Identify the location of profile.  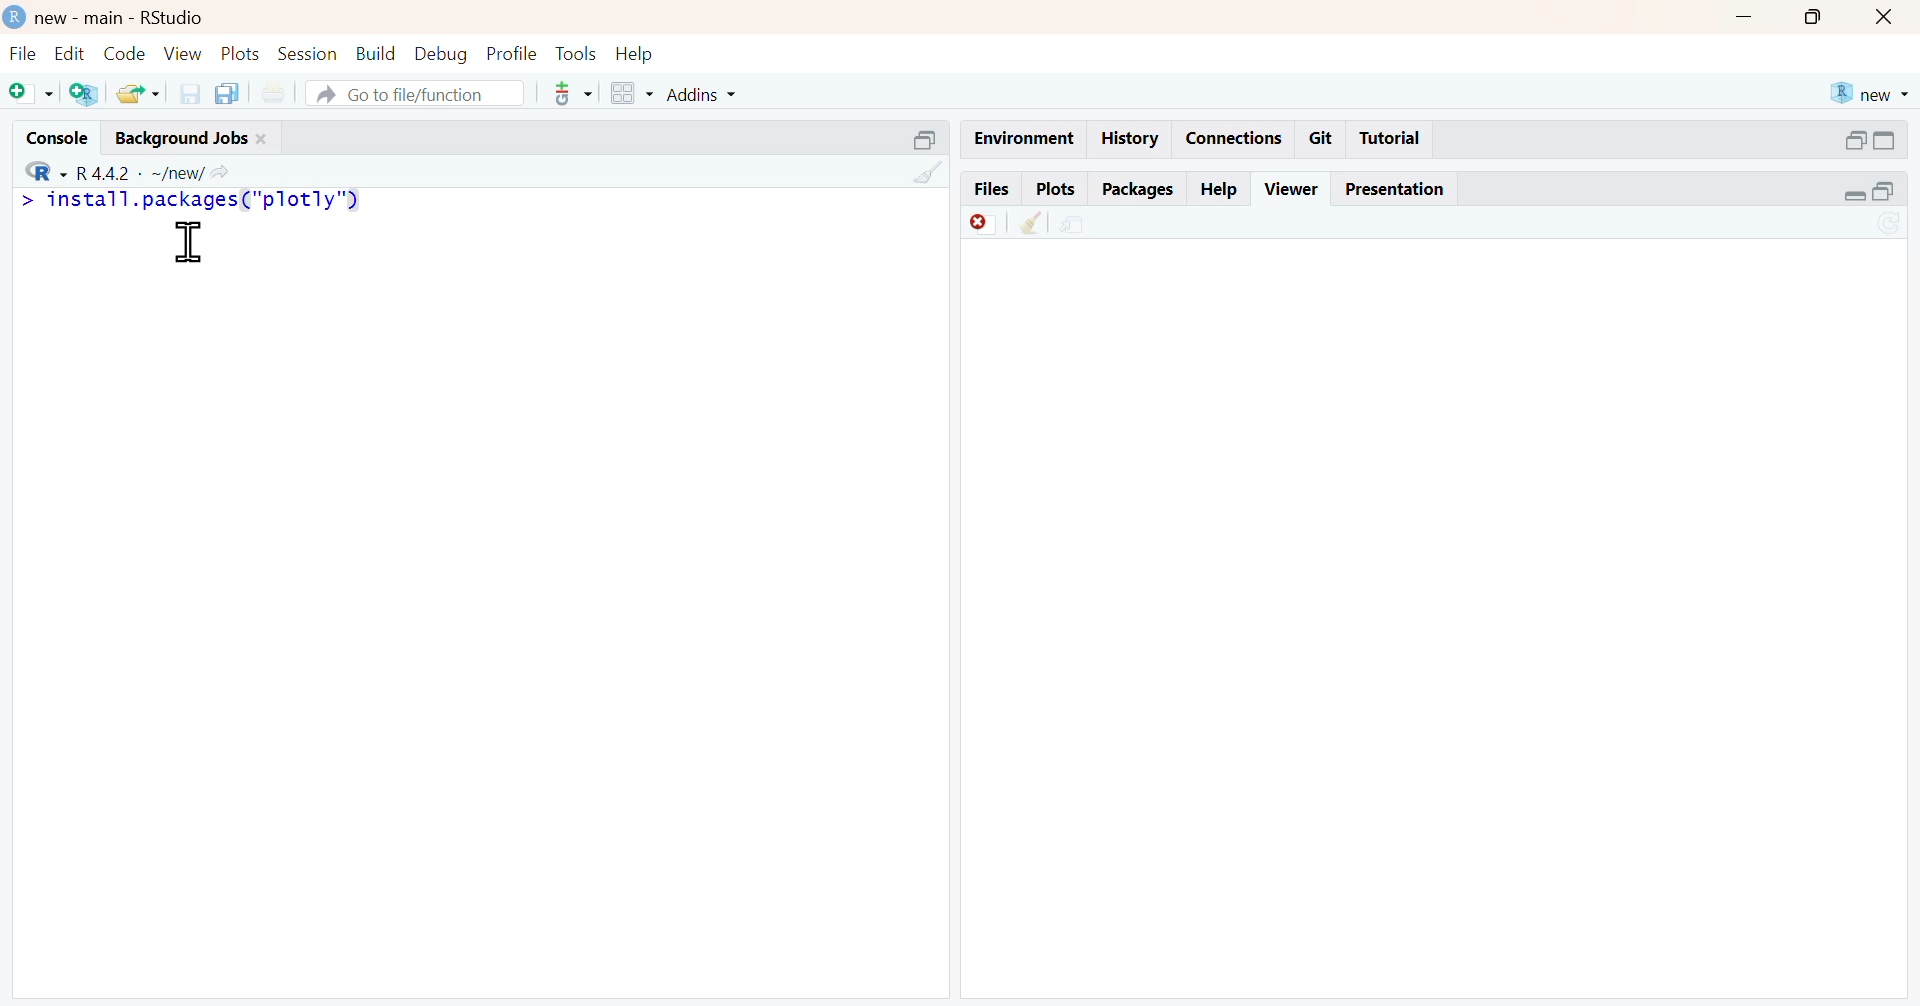
(509, 52).